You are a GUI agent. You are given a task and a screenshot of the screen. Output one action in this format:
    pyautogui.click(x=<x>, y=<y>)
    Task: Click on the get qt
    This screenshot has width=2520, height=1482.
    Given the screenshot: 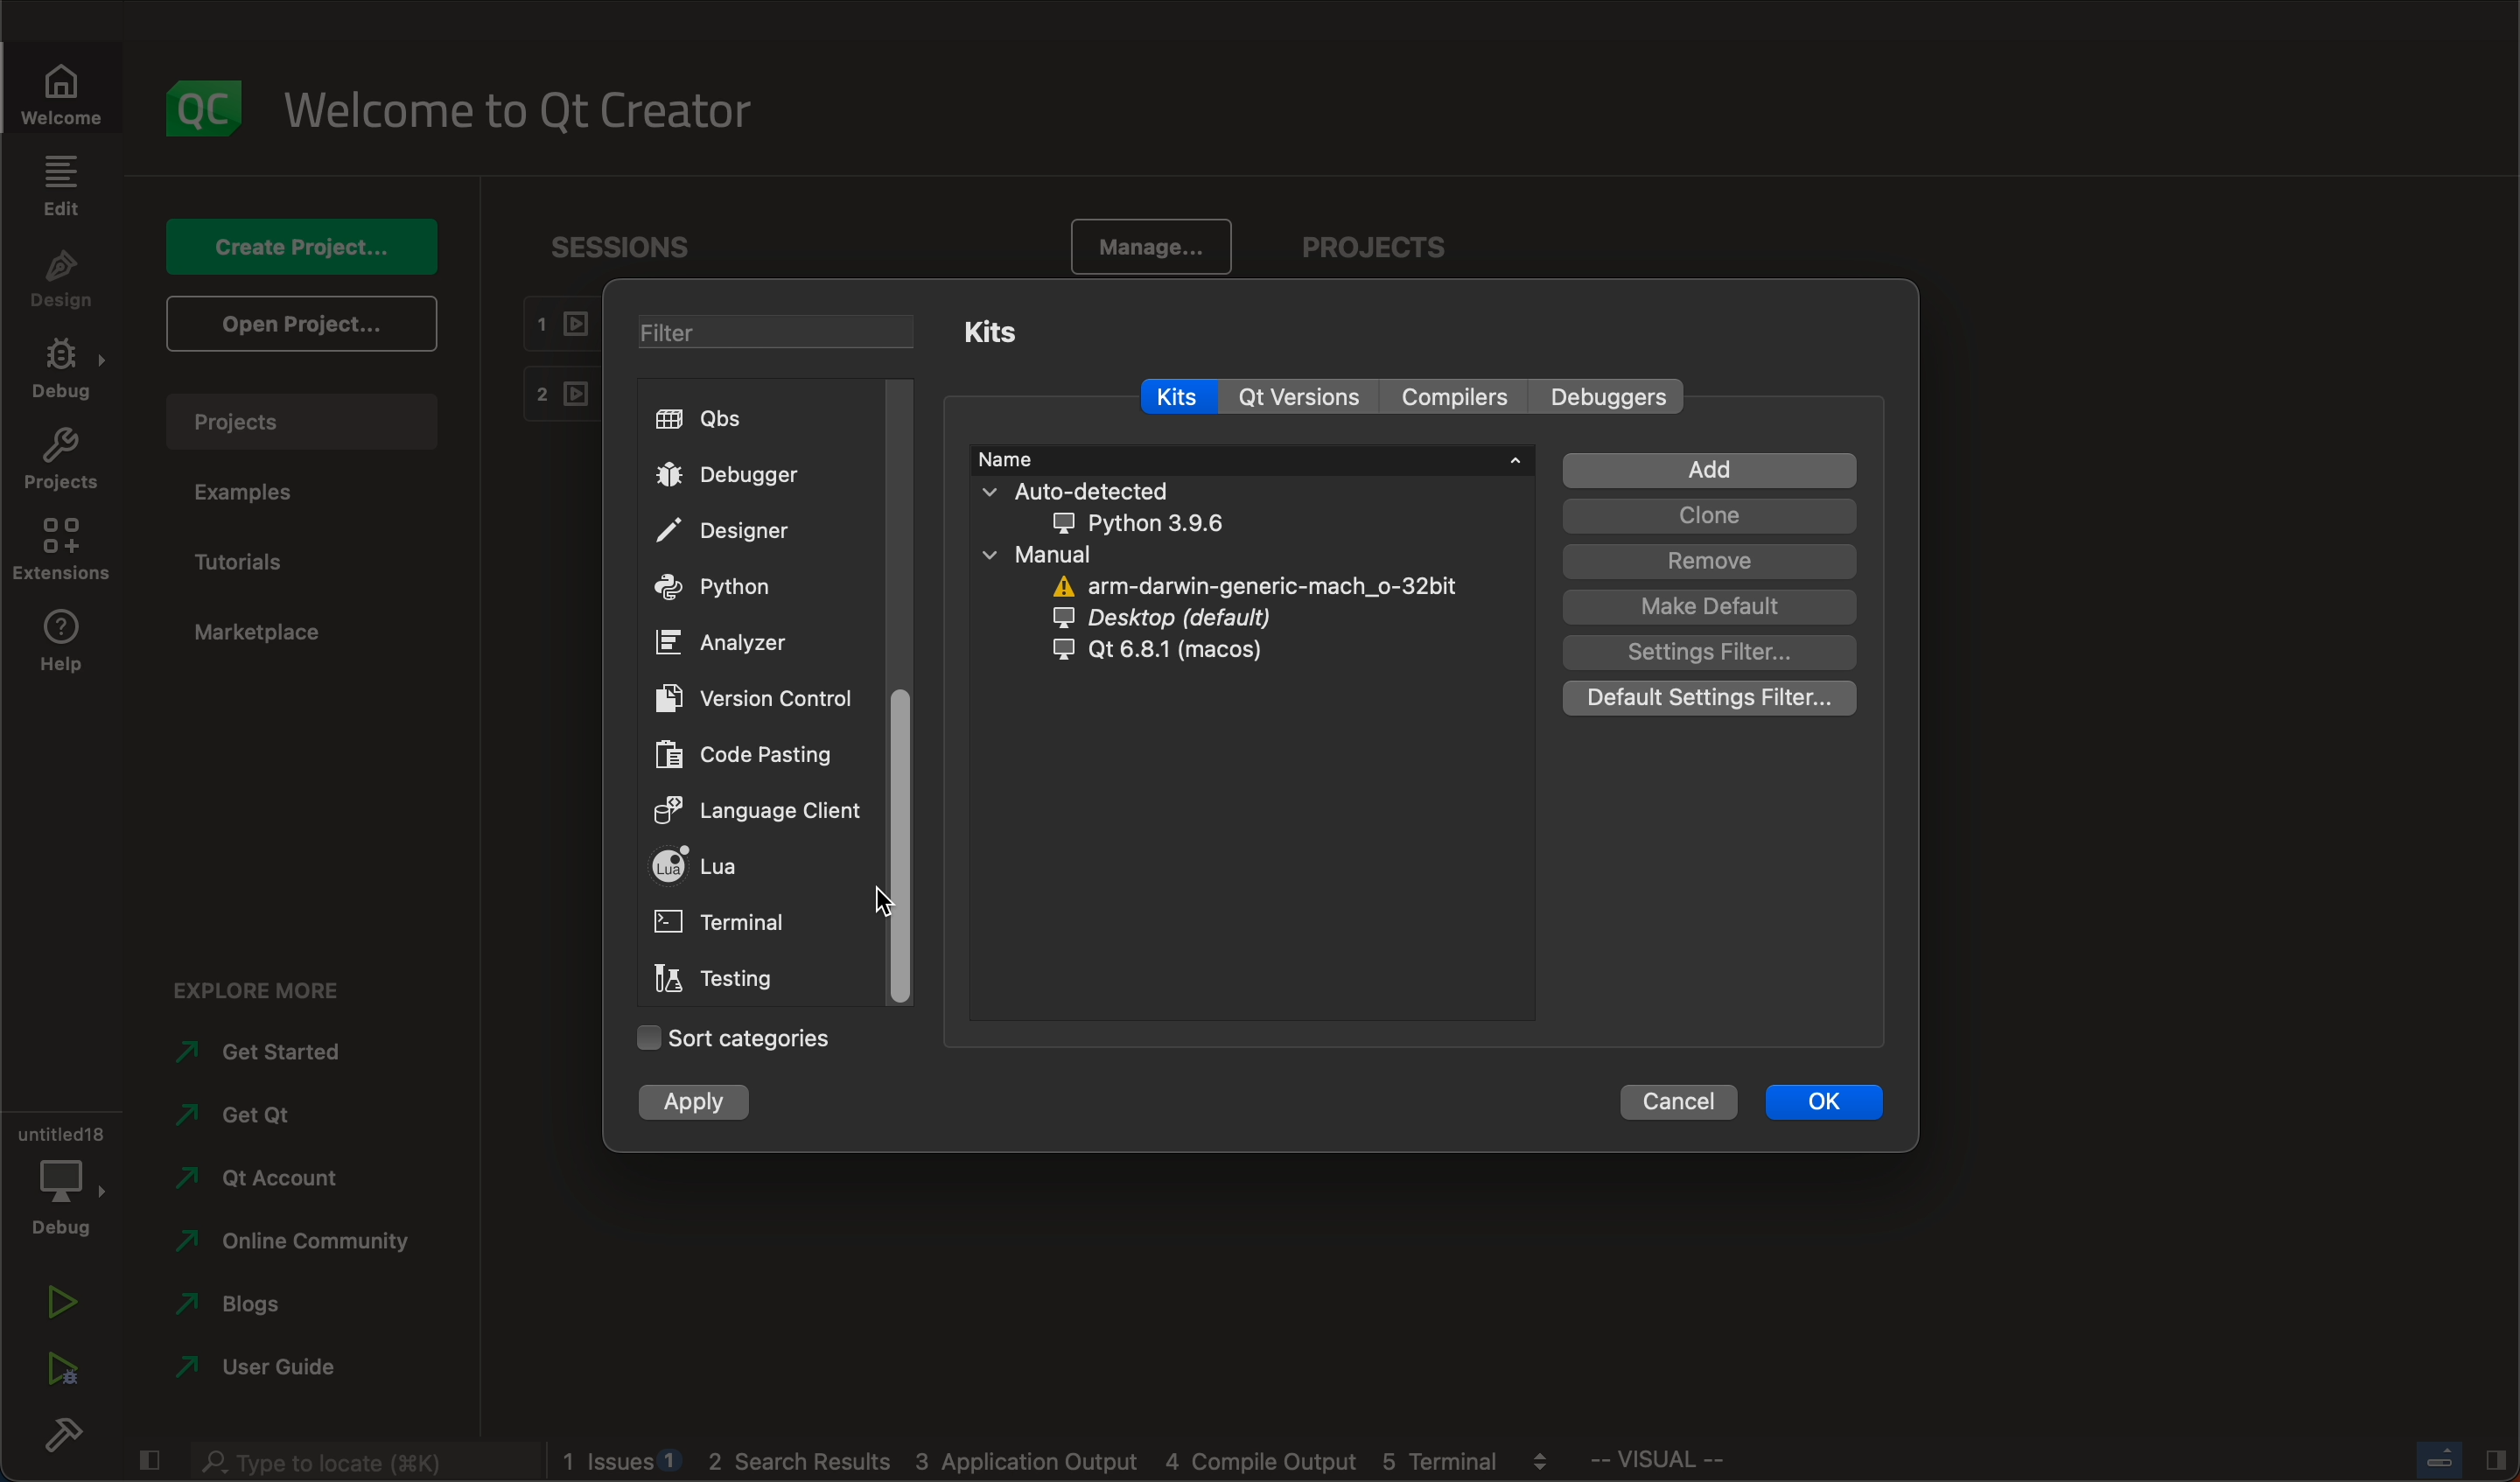 What is the action you would take?
    pyautogui.click(x=289, y=1115)
    